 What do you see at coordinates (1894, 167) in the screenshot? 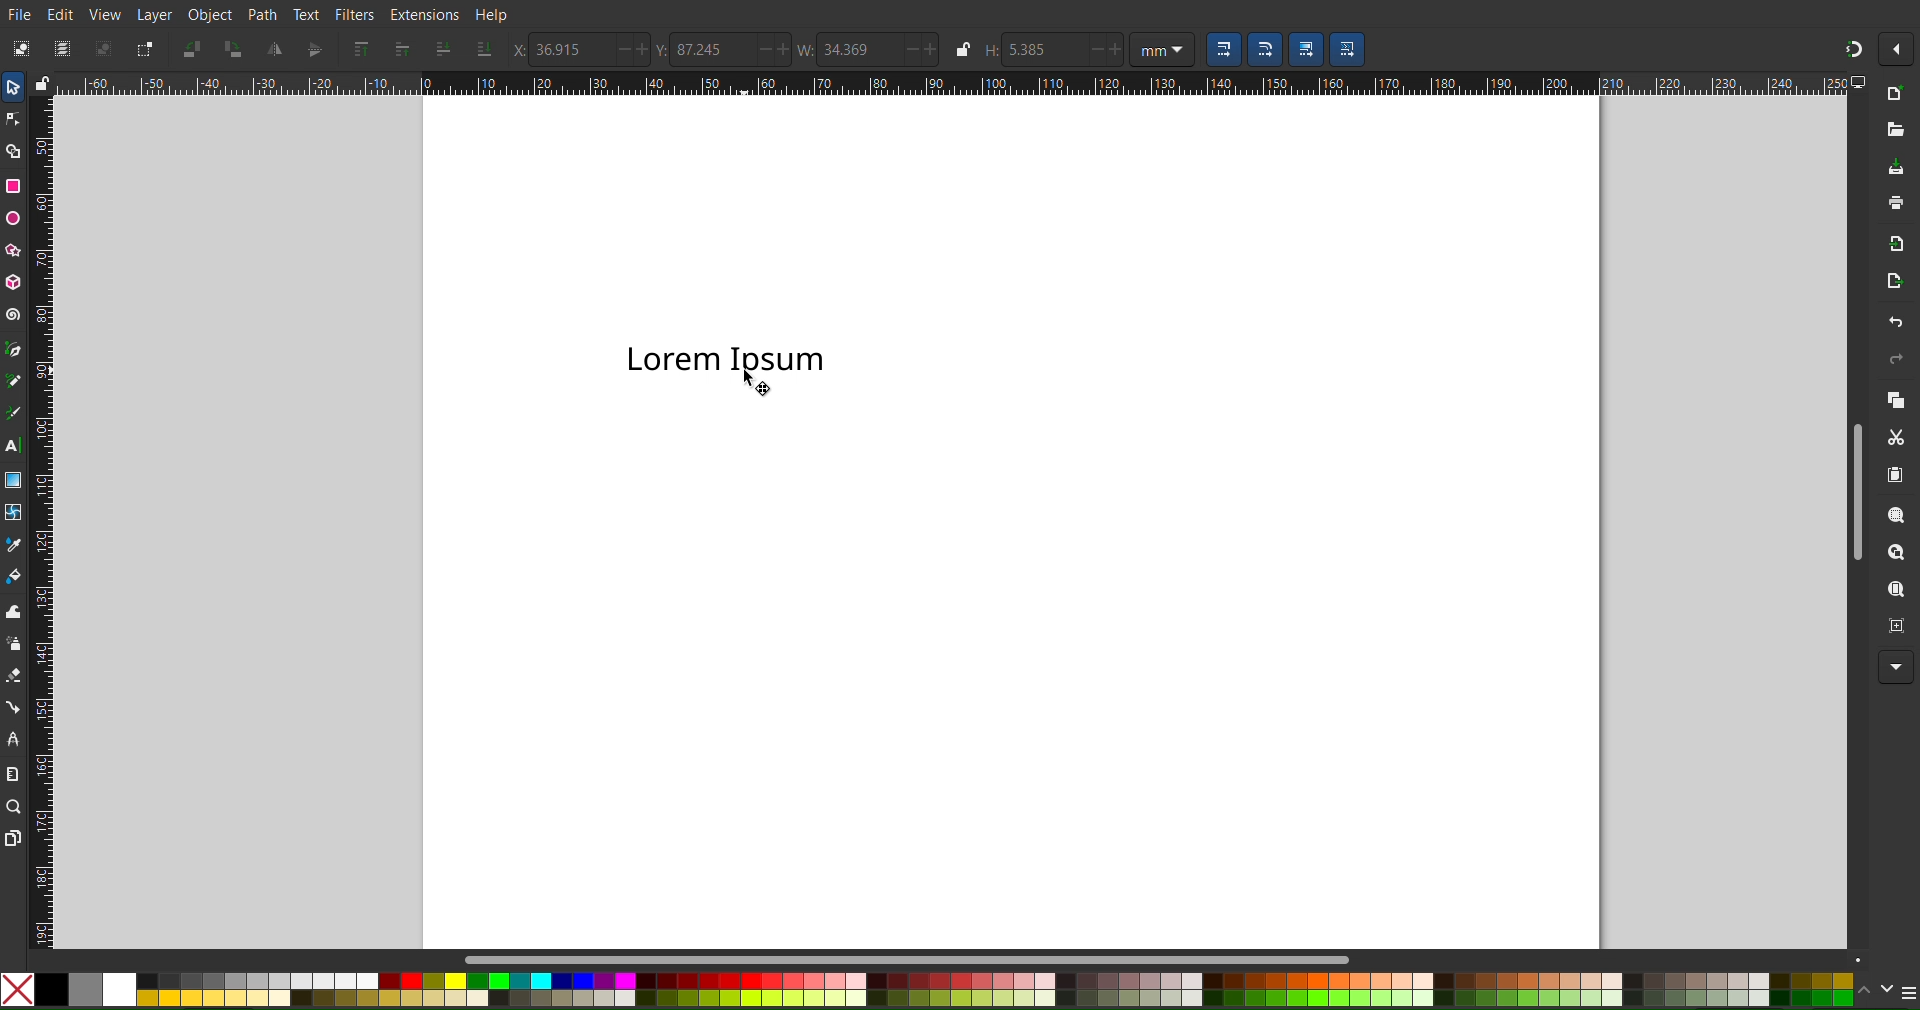
I see `Save` at bounding box center [1894, 167].